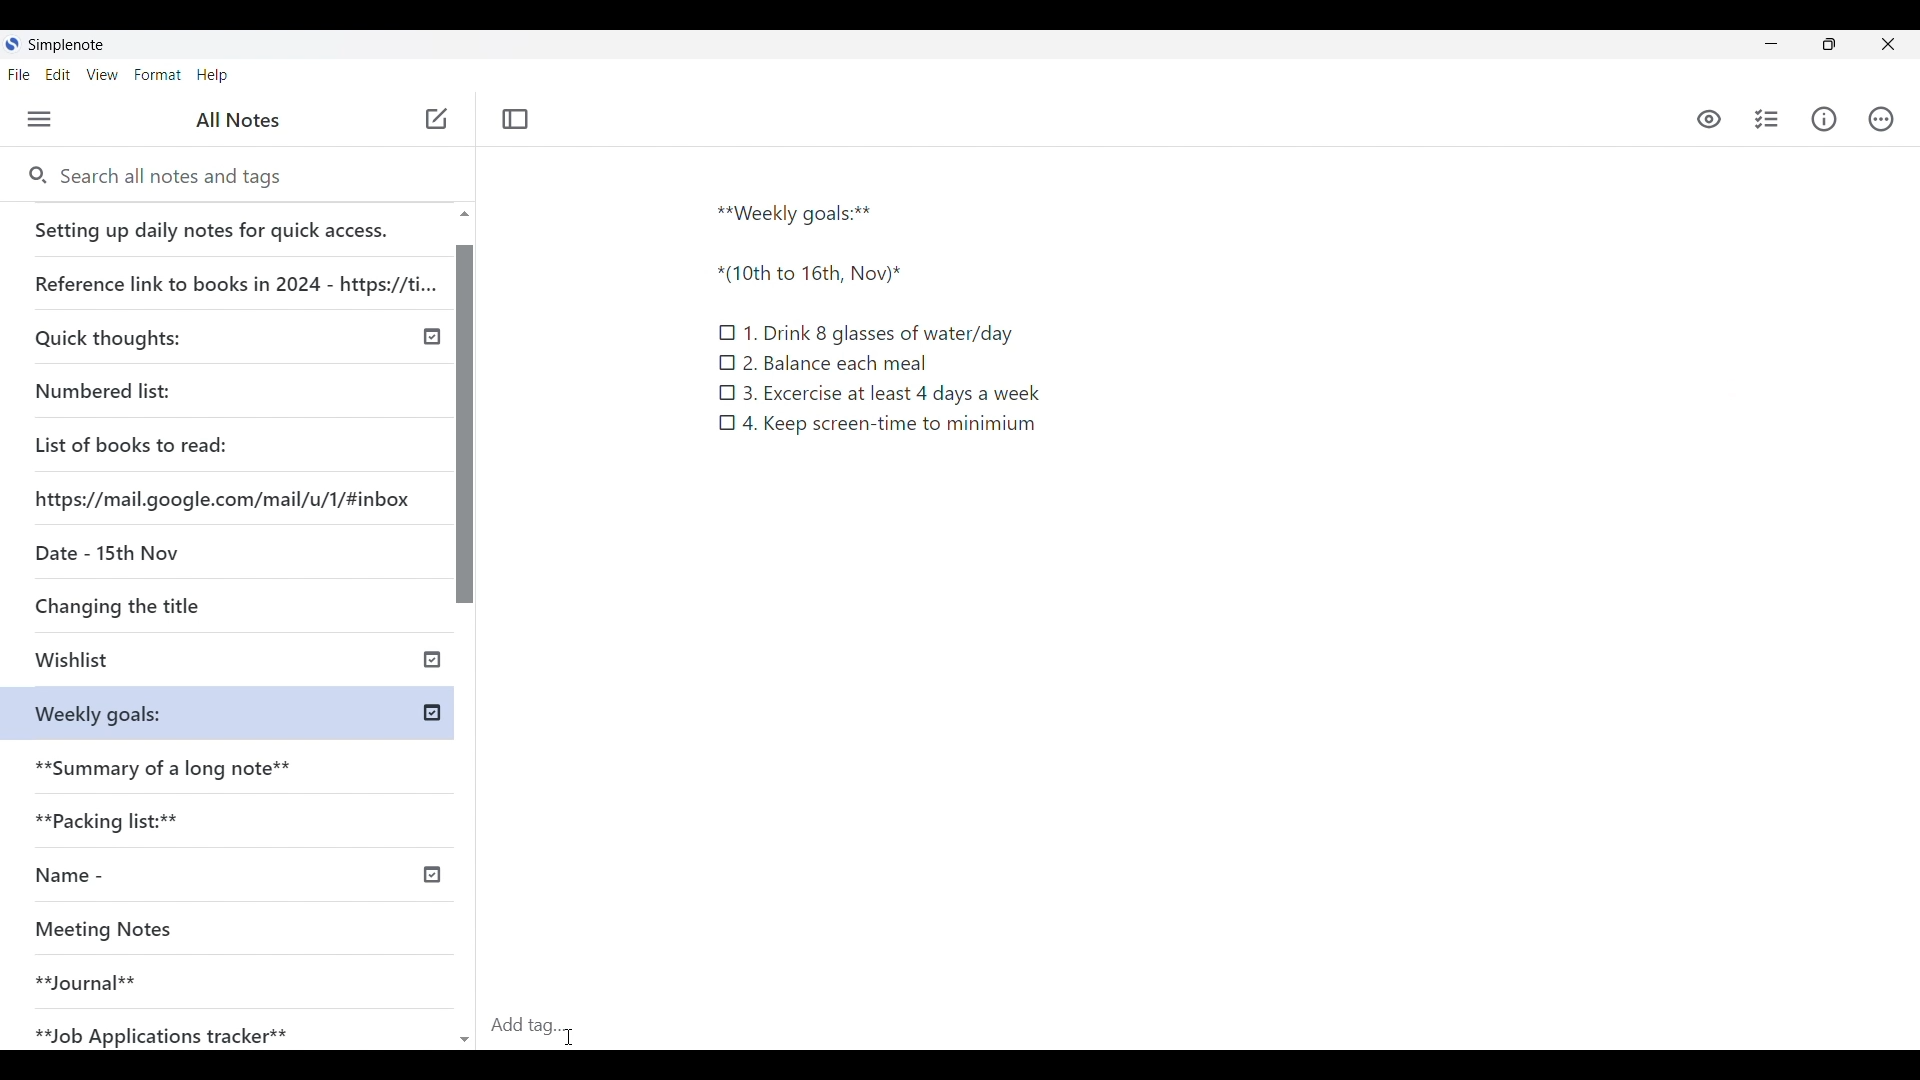  Describe the element at coordinates (58, 75) in the screenshot. I see `Edit menu` at that location.